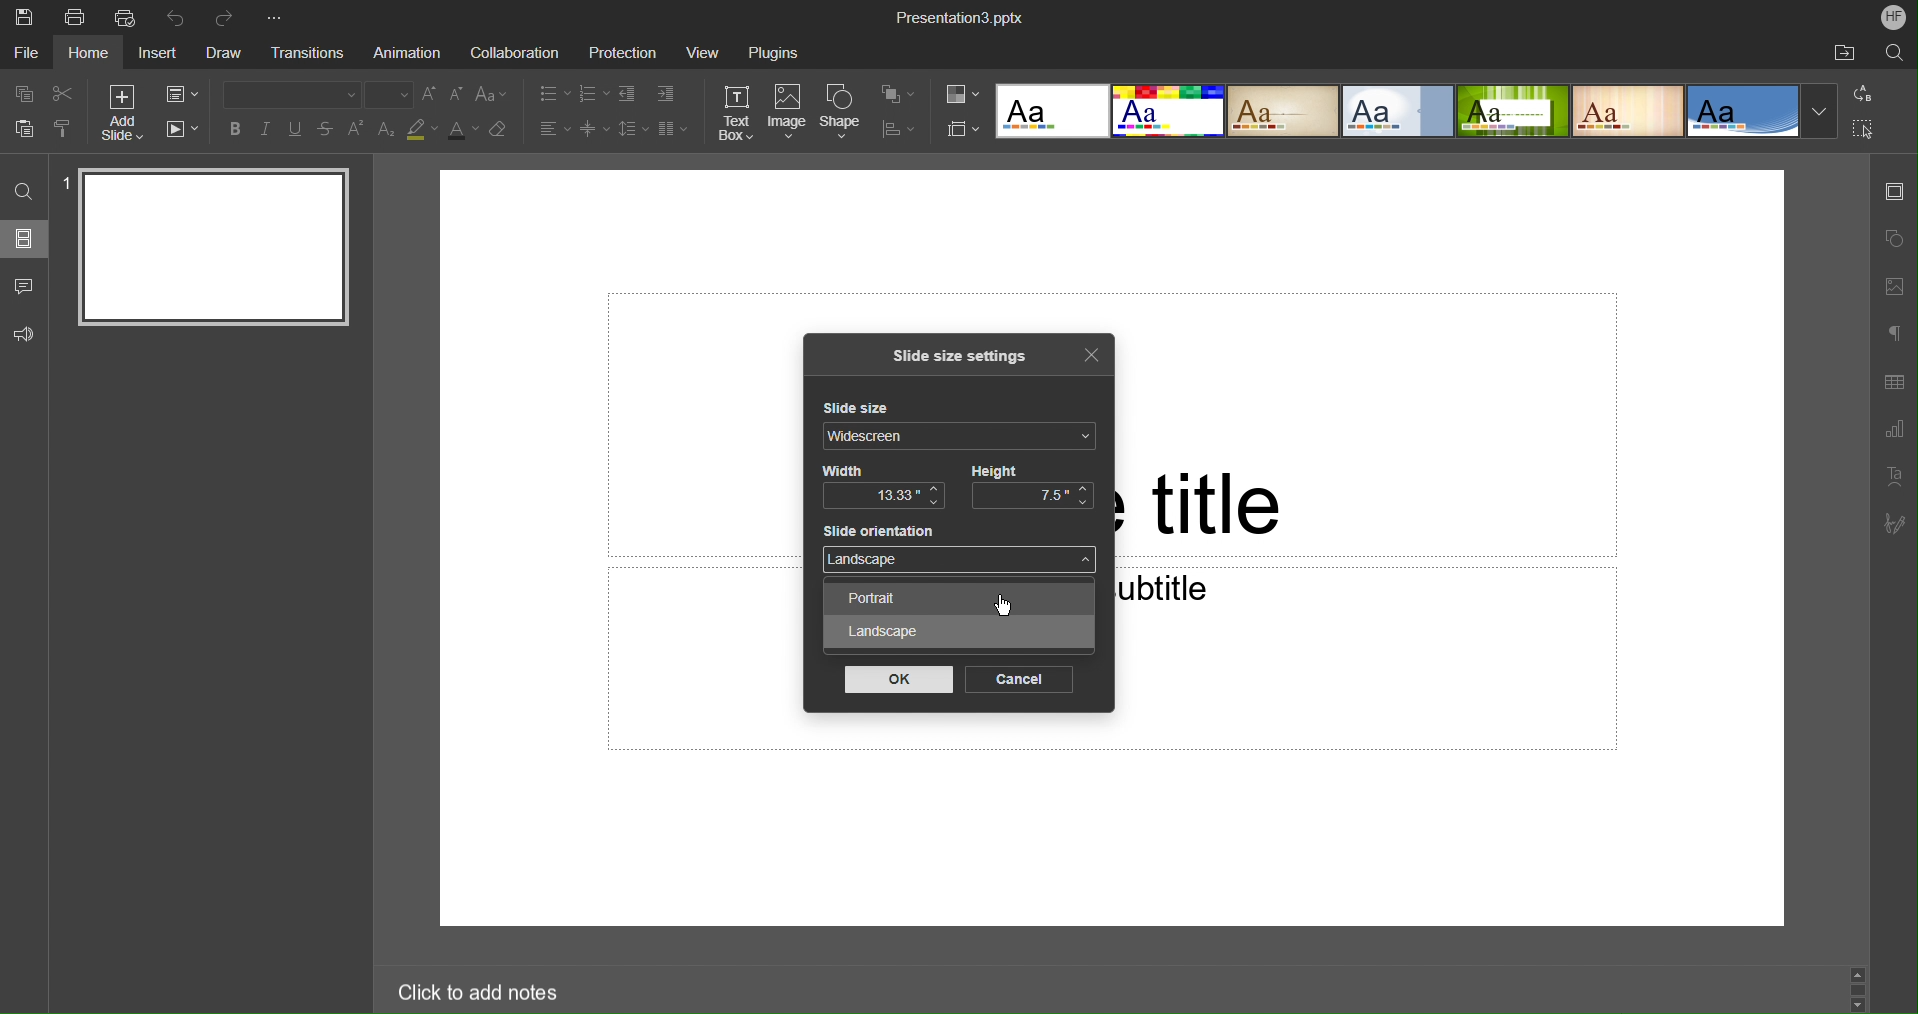  What do you see at coordinates (463, 132) in the screenshot?
I see `Text Color` at bounding box center [463, 132].